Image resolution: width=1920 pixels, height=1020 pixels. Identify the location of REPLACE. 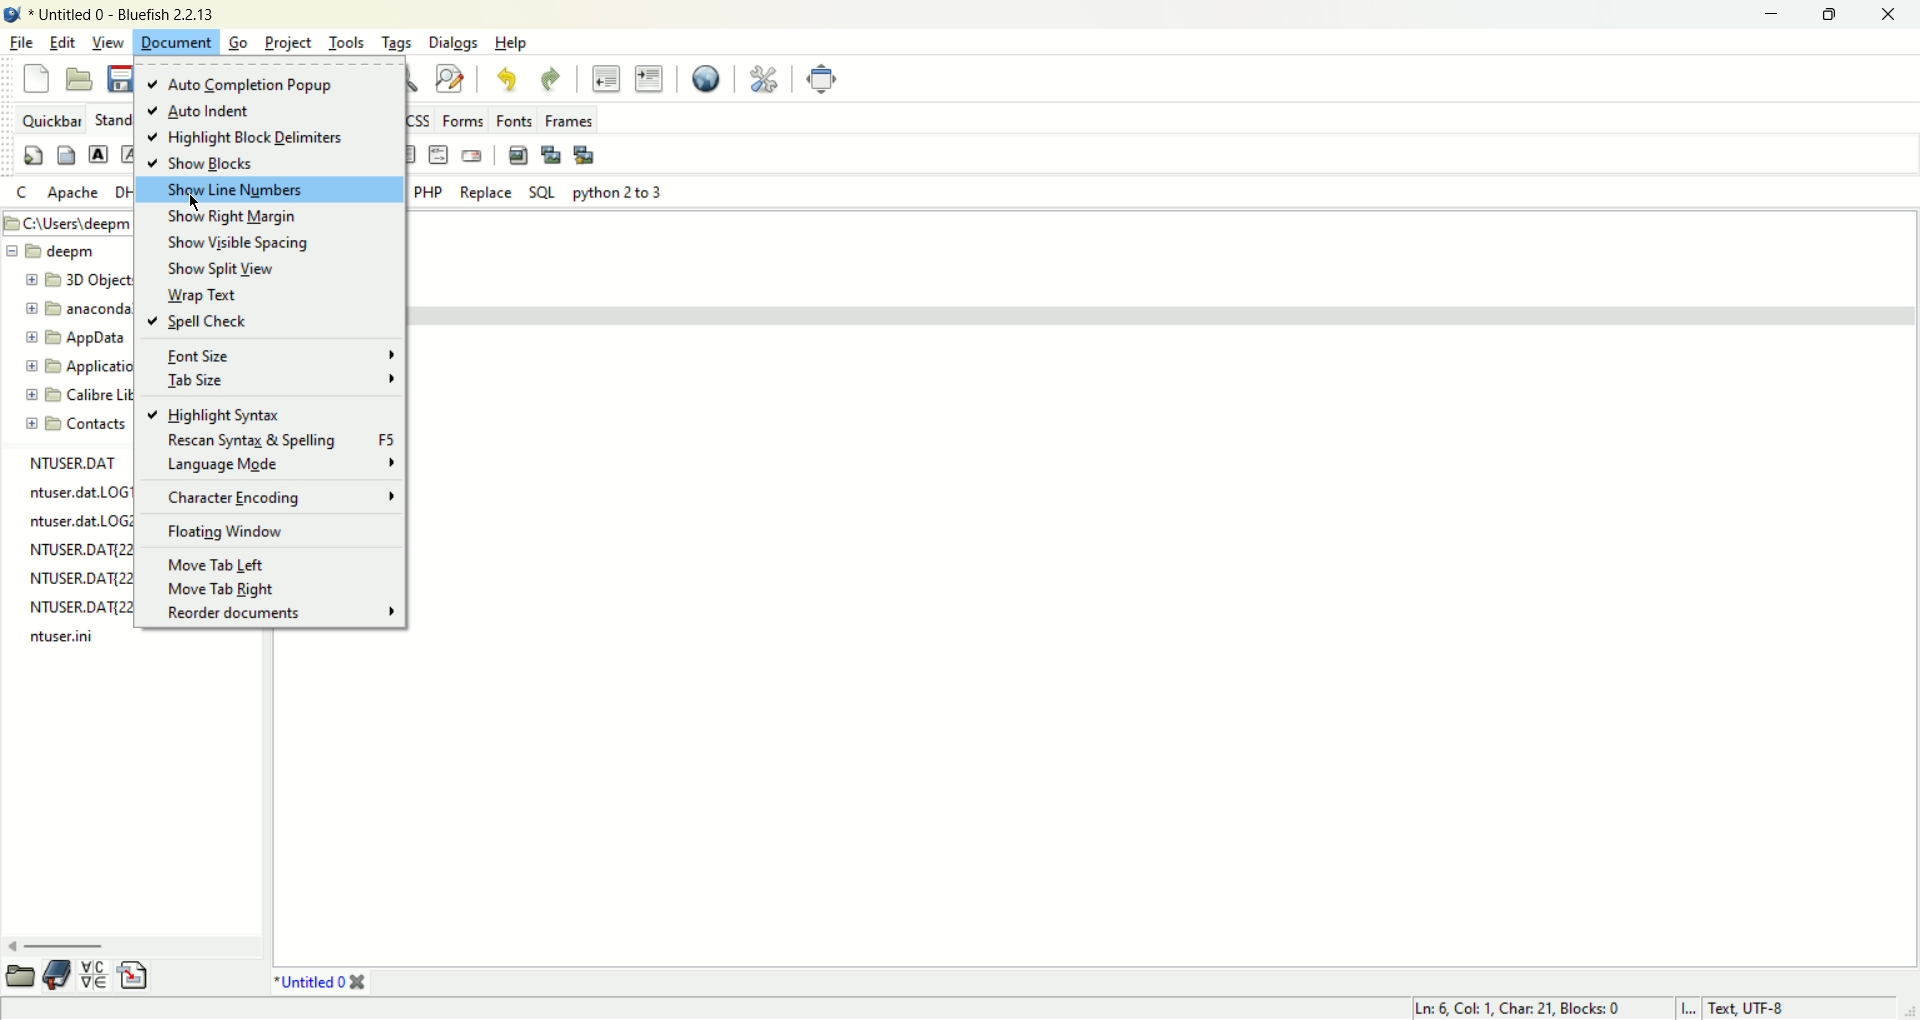
(486, 192).